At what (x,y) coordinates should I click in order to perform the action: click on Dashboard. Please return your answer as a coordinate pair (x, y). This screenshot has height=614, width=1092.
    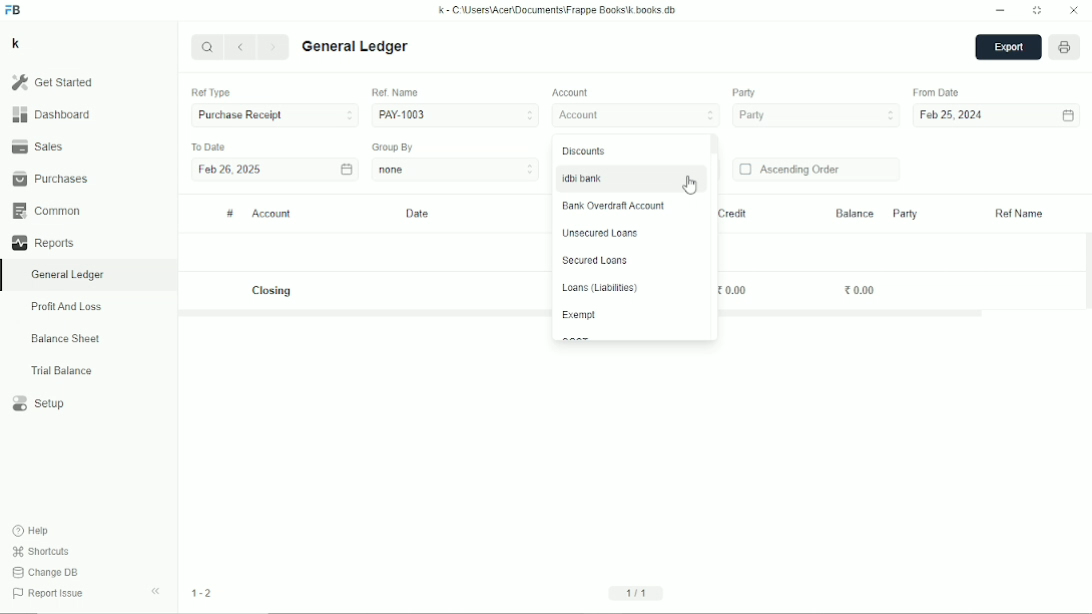
    Looking at the image, I should click on (51, 114).